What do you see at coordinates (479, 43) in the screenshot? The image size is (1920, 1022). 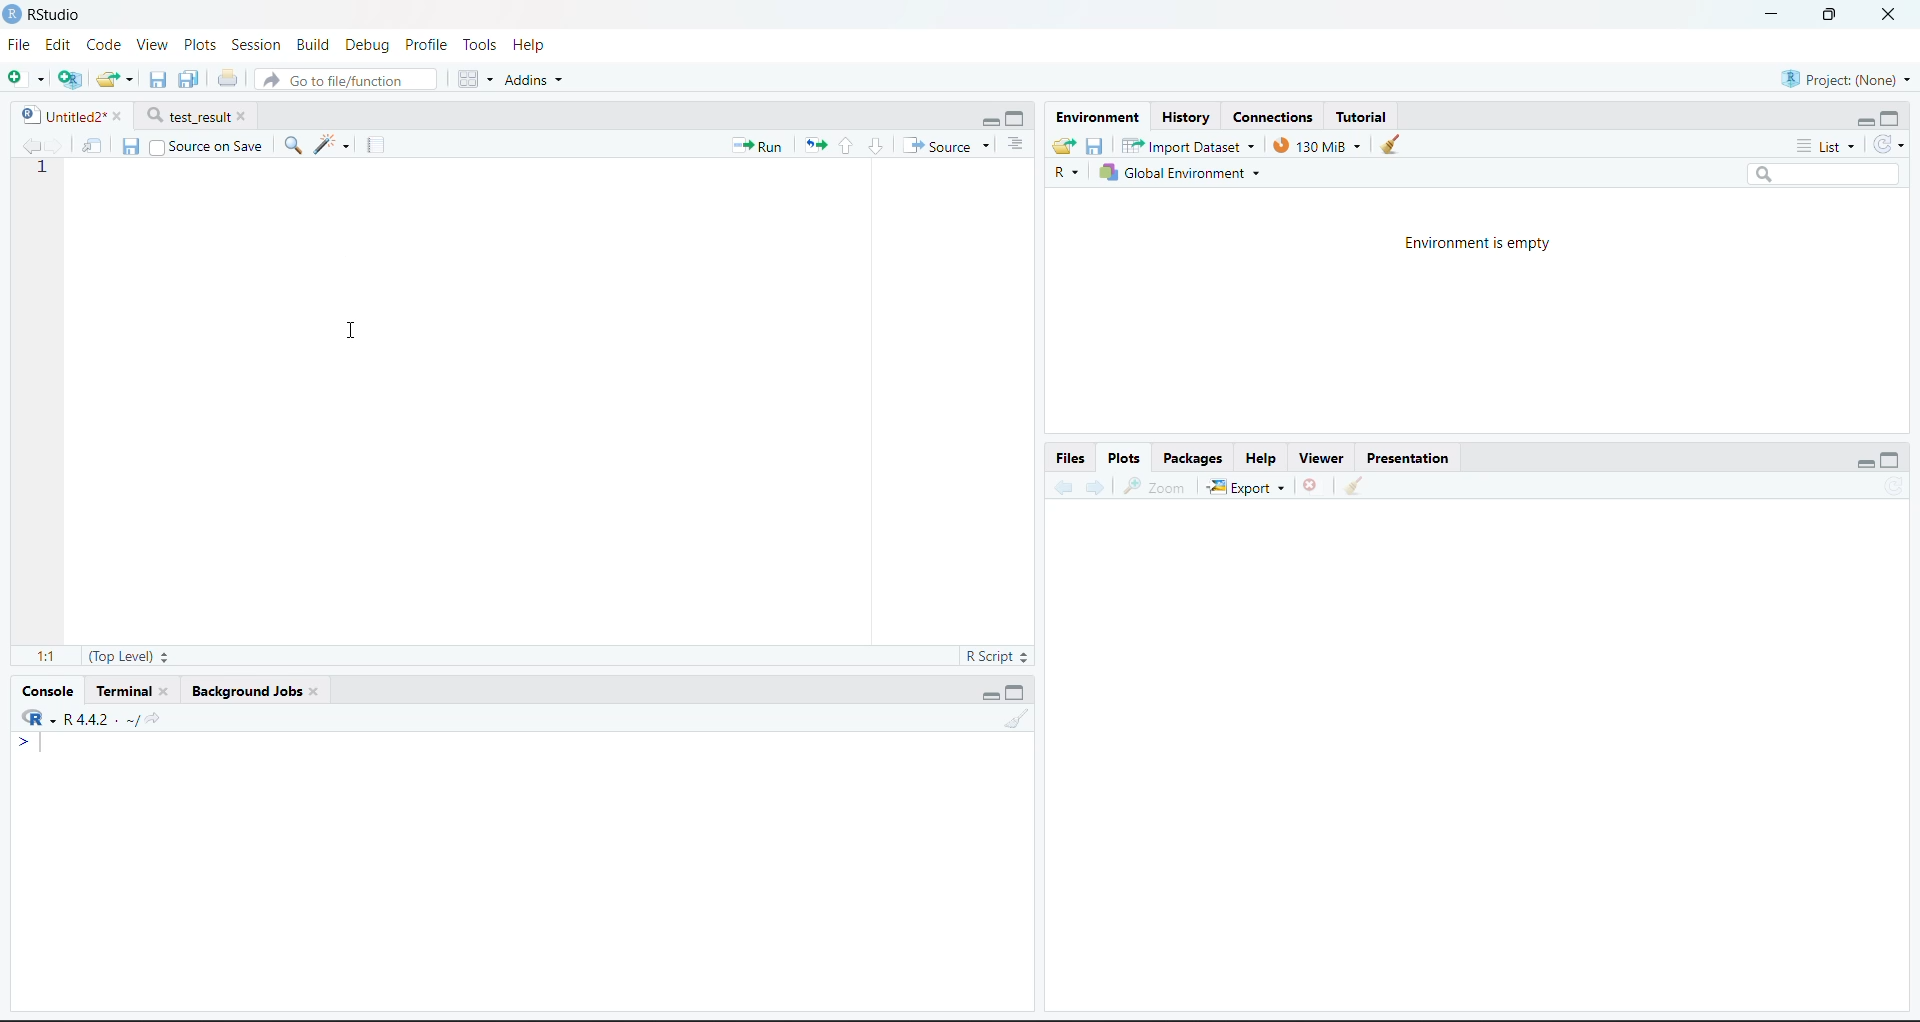 I see `Tools` at bounding box center [479, 43].